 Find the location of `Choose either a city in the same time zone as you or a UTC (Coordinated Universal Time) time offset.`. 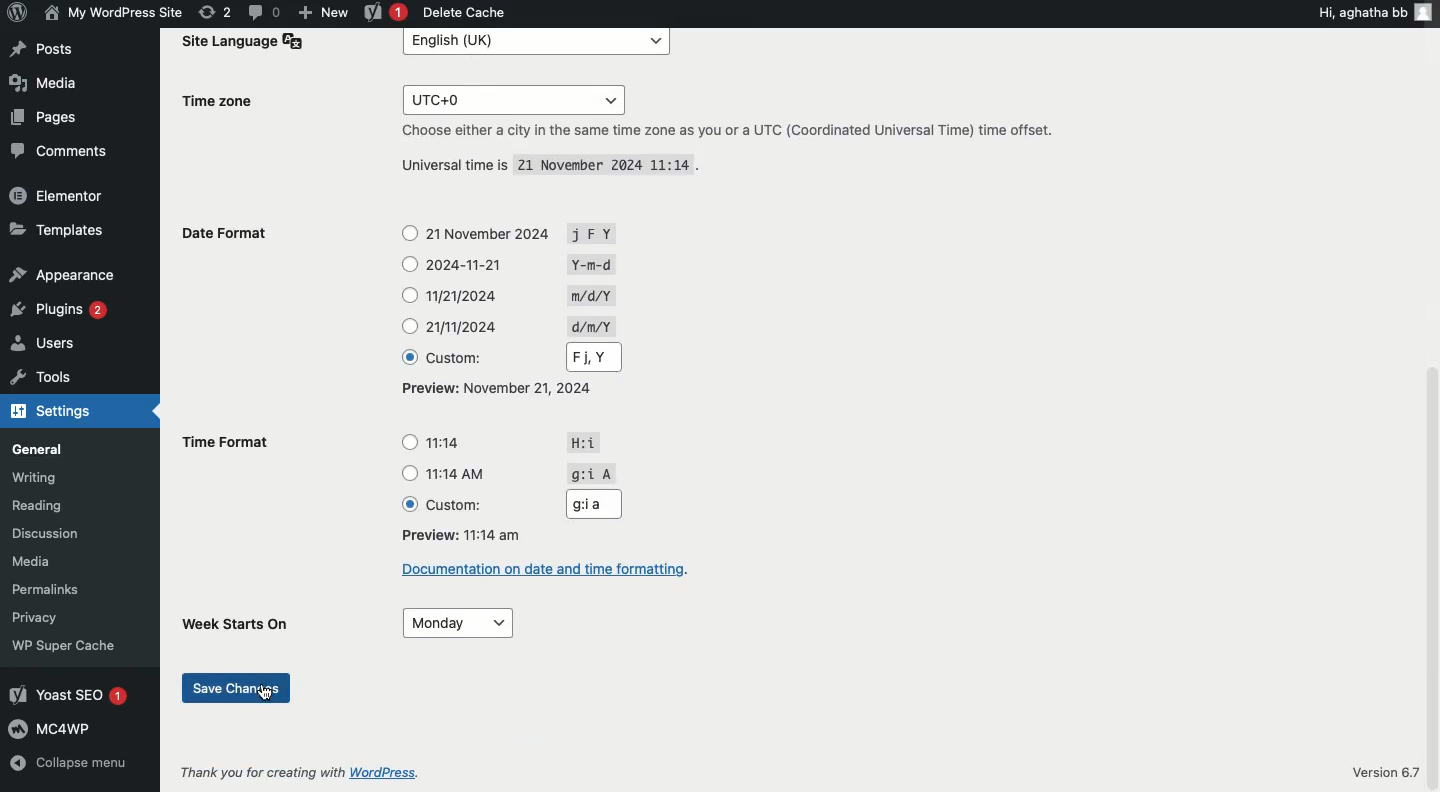

Choose either a city in the same time zone as you or a UTC (Coordinated Universal Time) time offset. is located at coordinates (726, 131).